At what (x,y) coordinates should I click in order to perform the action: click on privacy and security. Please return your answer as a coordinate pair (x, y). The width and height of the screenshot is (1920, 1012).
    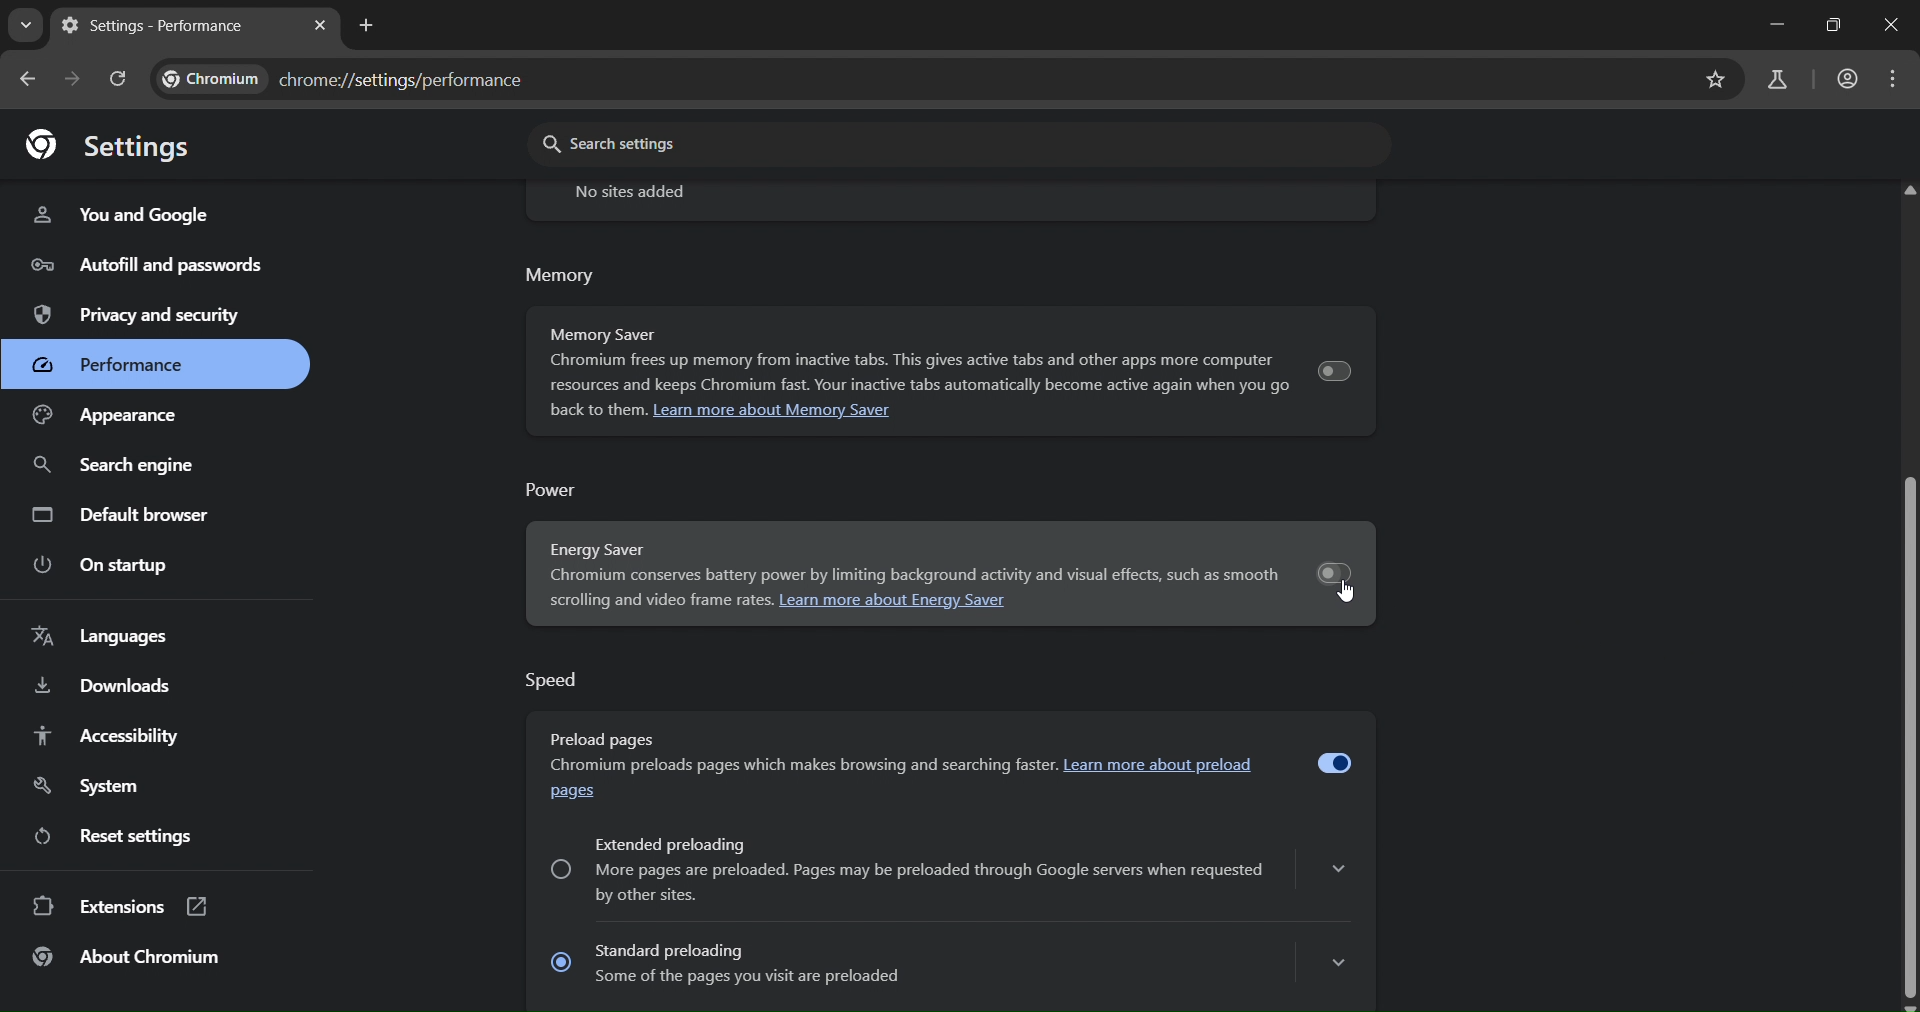
    Looking at the image, I should click on (146, 314).